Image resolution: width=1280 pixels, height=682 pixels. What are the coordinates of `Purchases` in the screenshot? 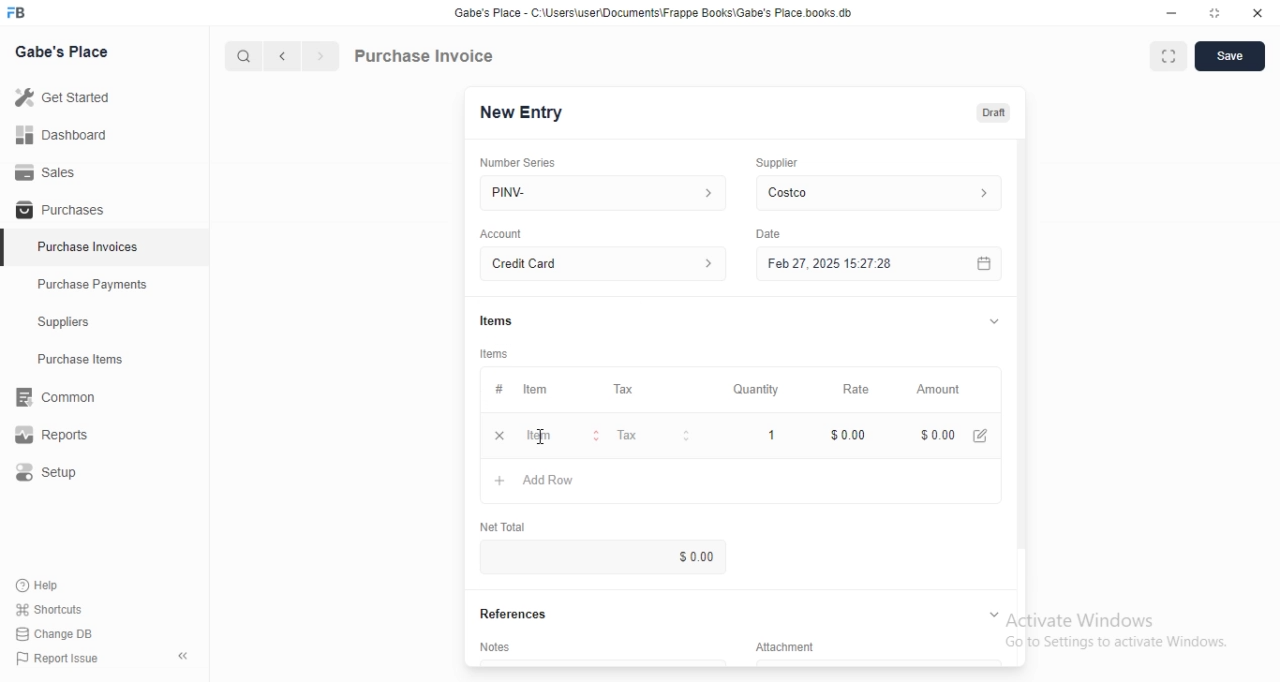 It's located at (104, 208).